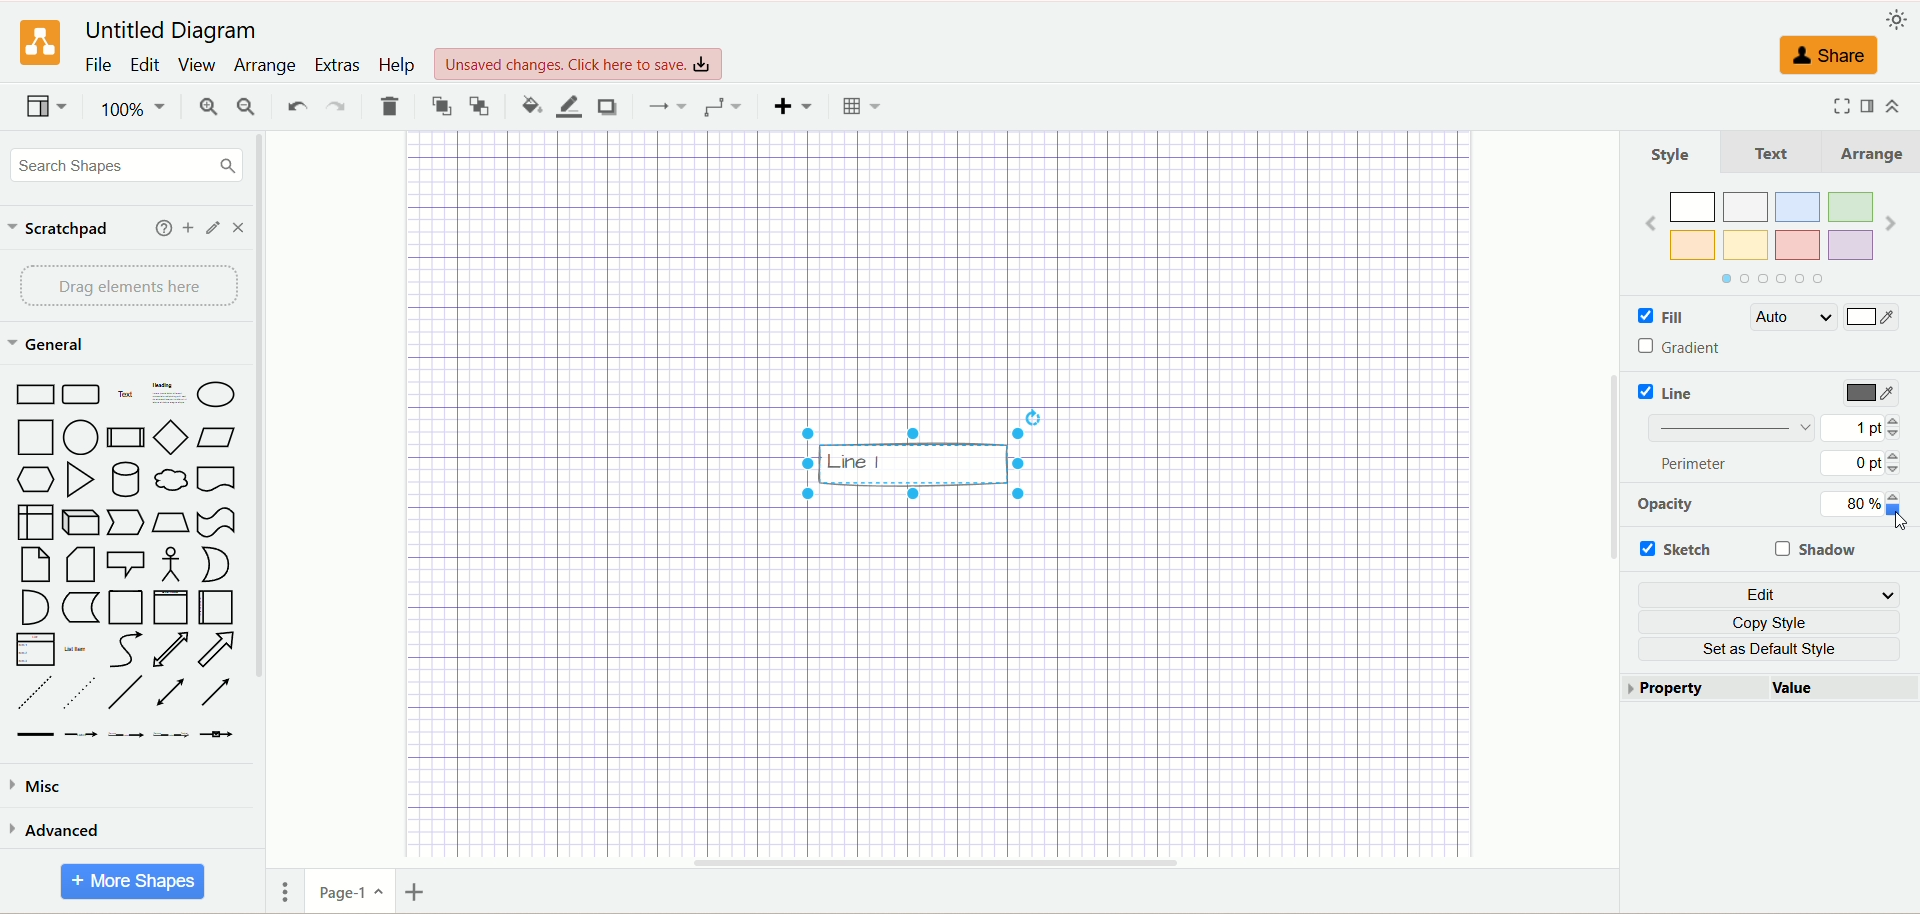  What do you see at coordinates (211, 228) in the screenshot?
I see `edit` at bounding box center [211, 228].